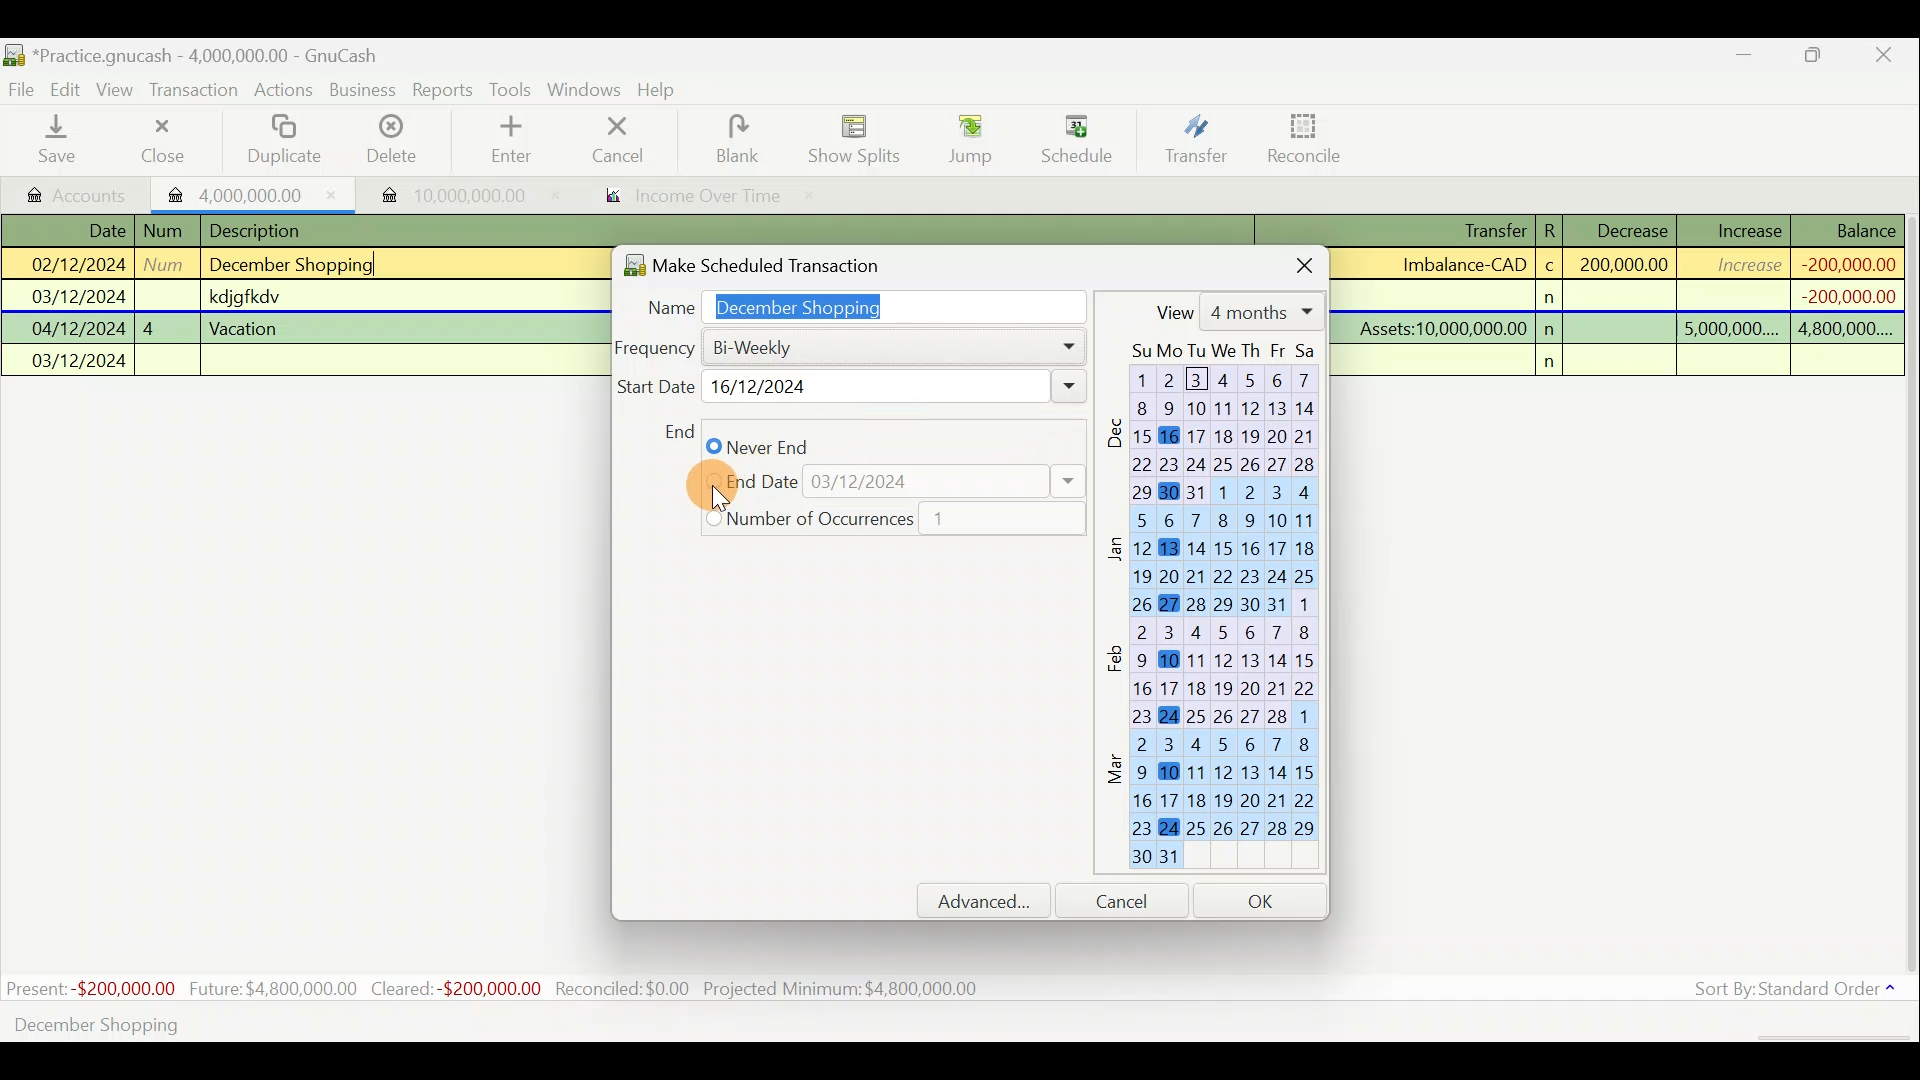 Image resolution: width=1920 pixels, height=1080 pixels. Describe the element at coordinates (765, 445) in the screenshot. I see `Monthly` at that location.